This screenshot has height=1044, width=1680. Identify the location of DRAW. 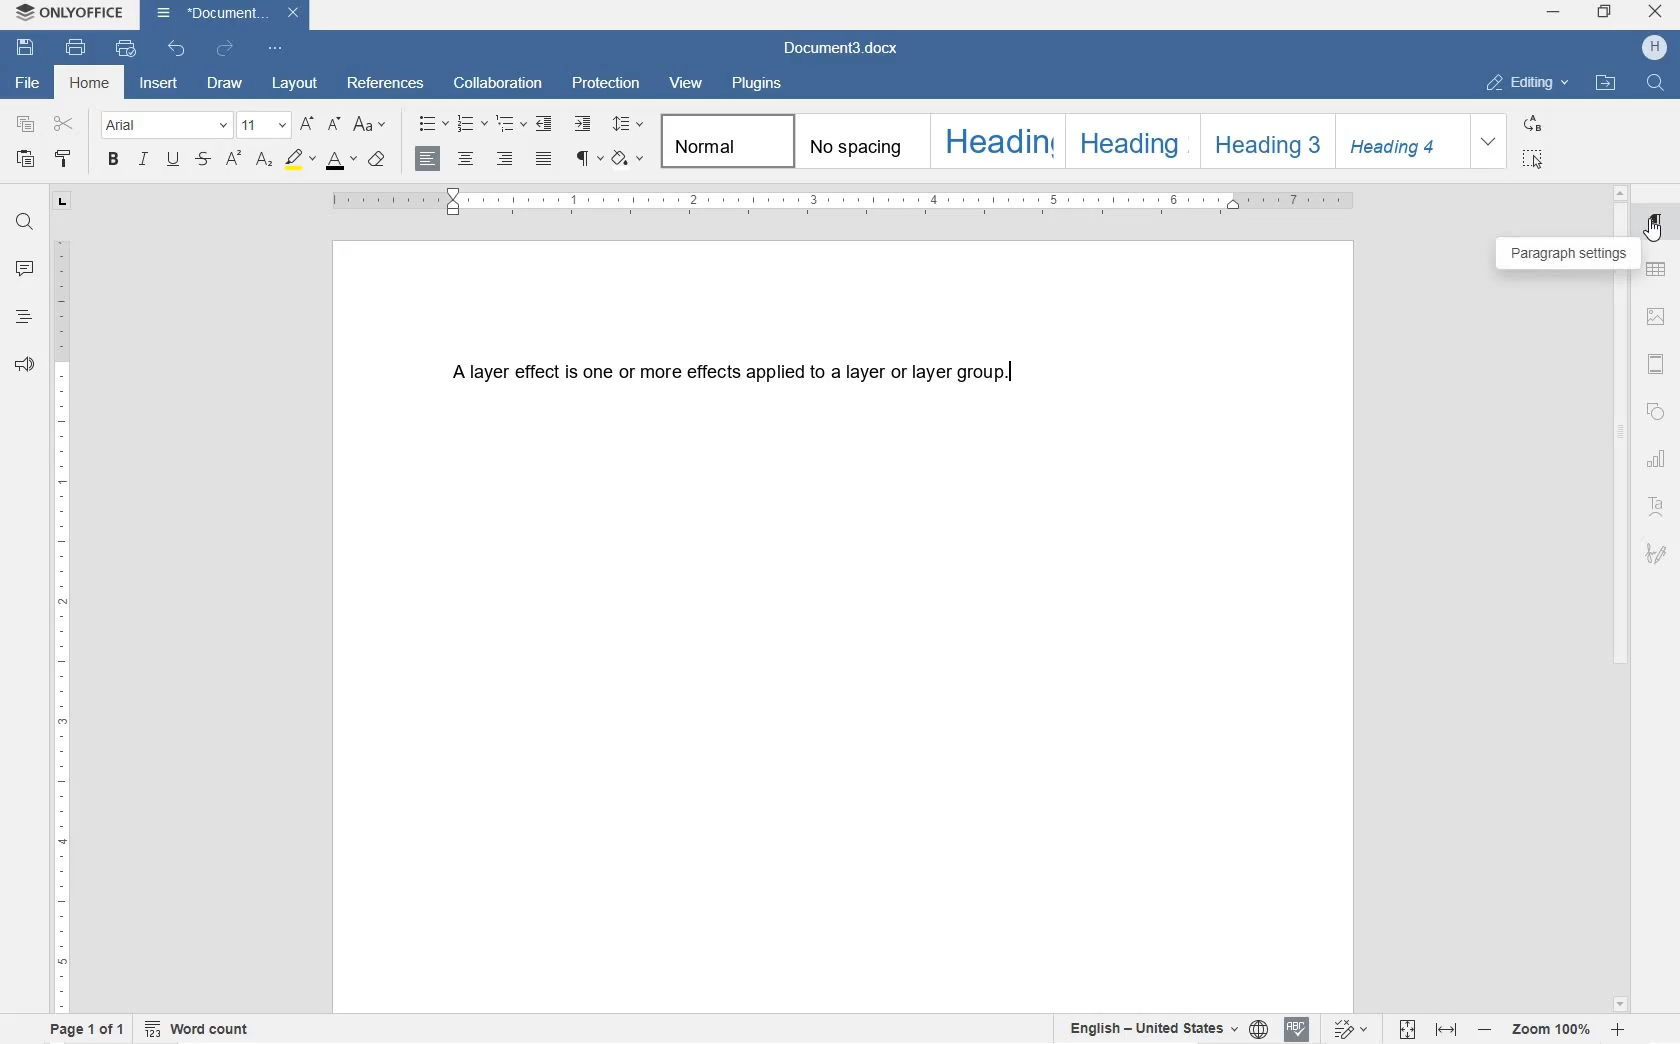
(224, 83).